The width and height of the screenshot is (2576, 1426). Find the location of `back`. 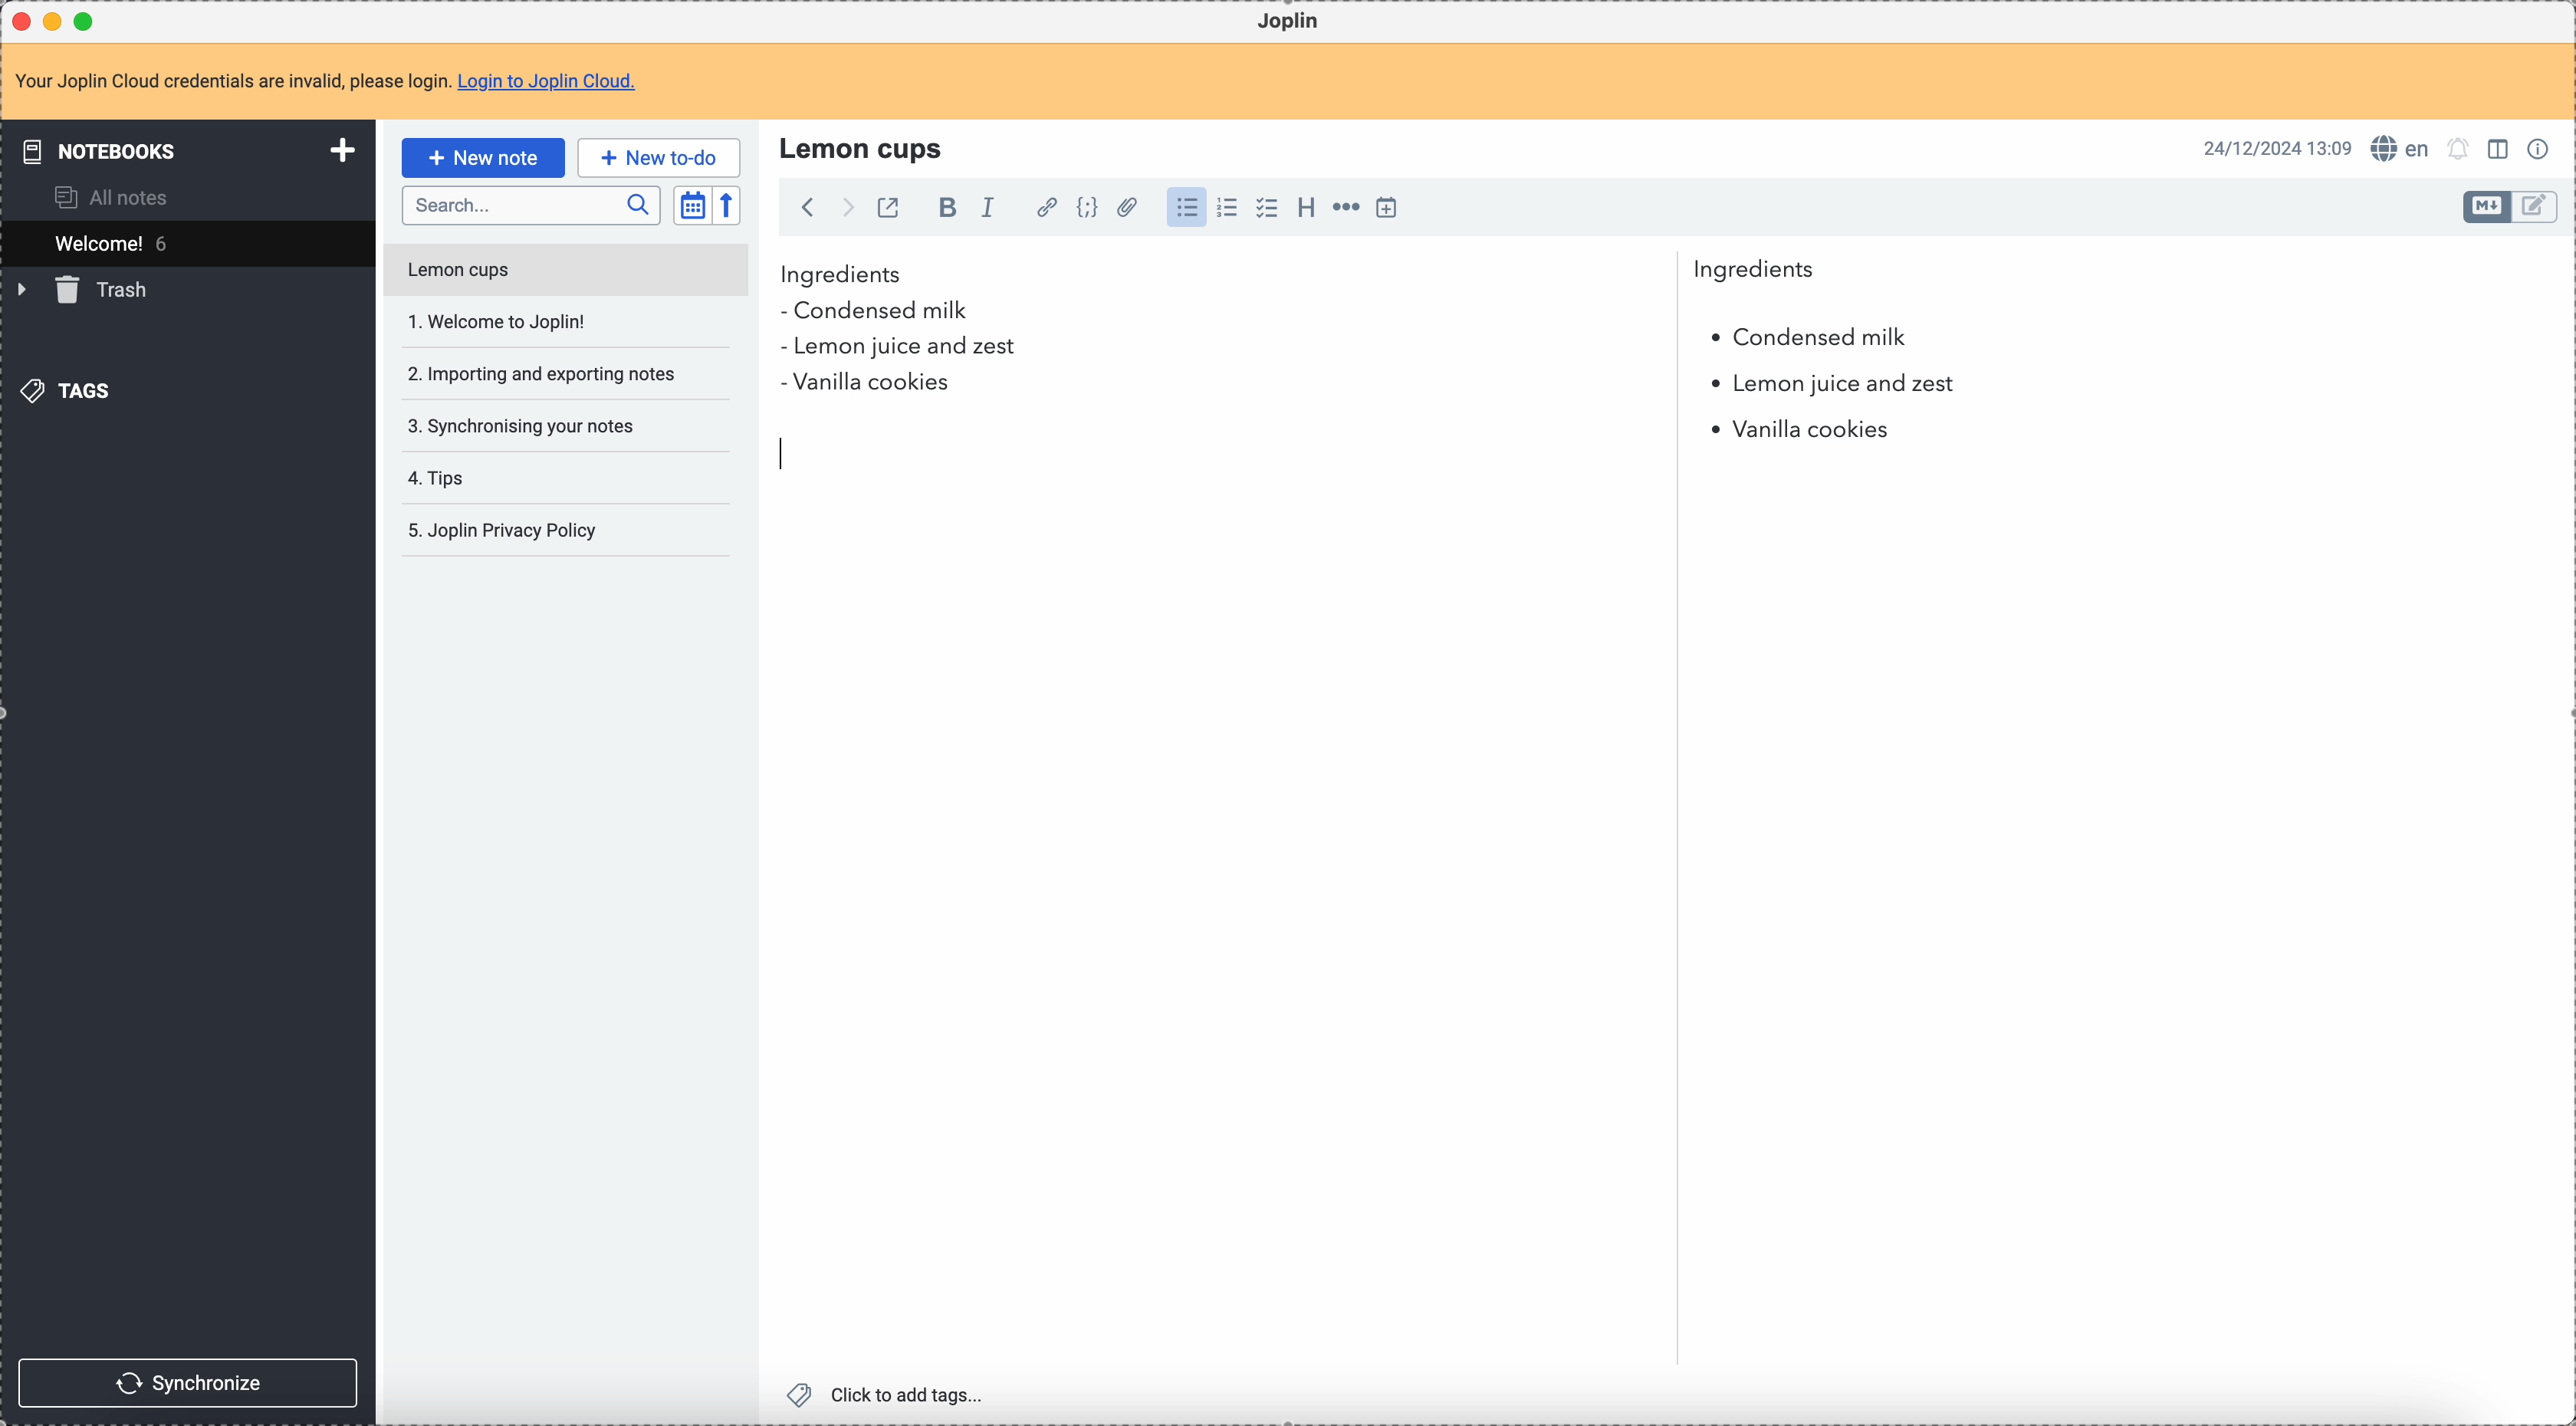

back is located at coordinates (807, 207).